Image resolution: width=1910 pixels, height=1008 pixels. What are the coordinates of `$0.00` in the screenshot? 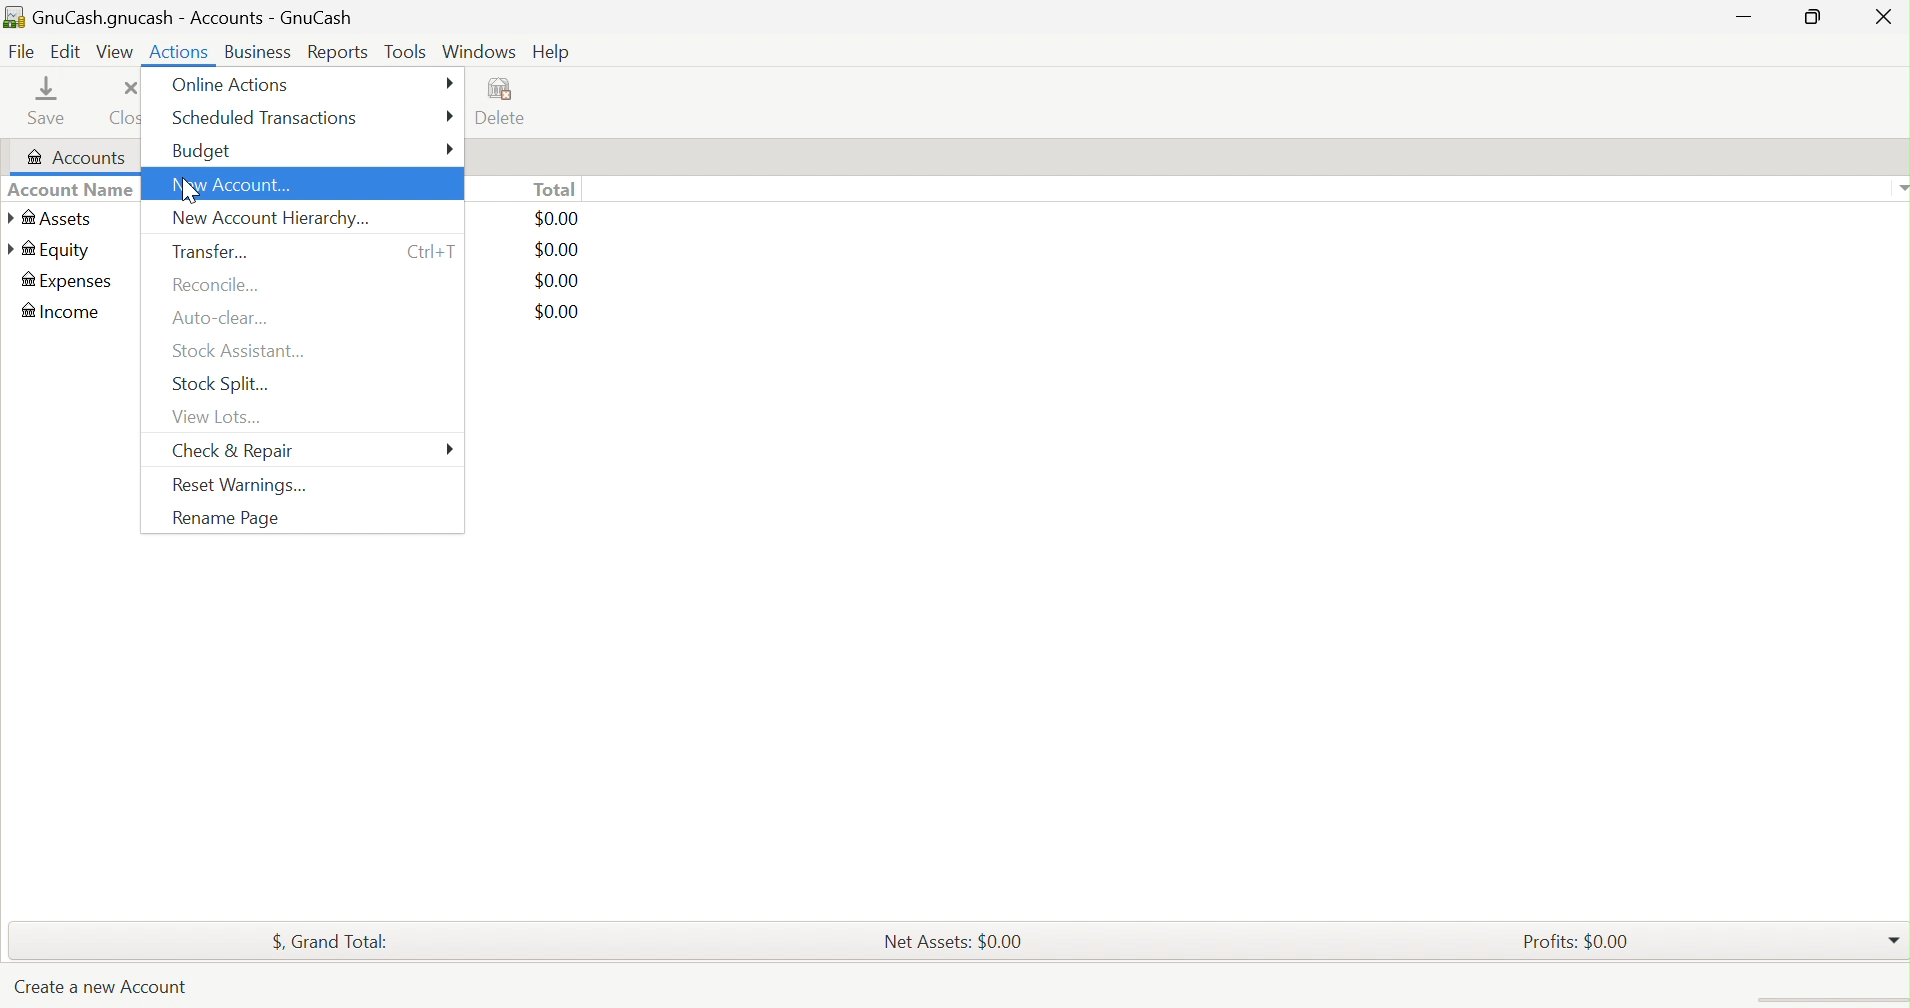 It's located at (557, 311).